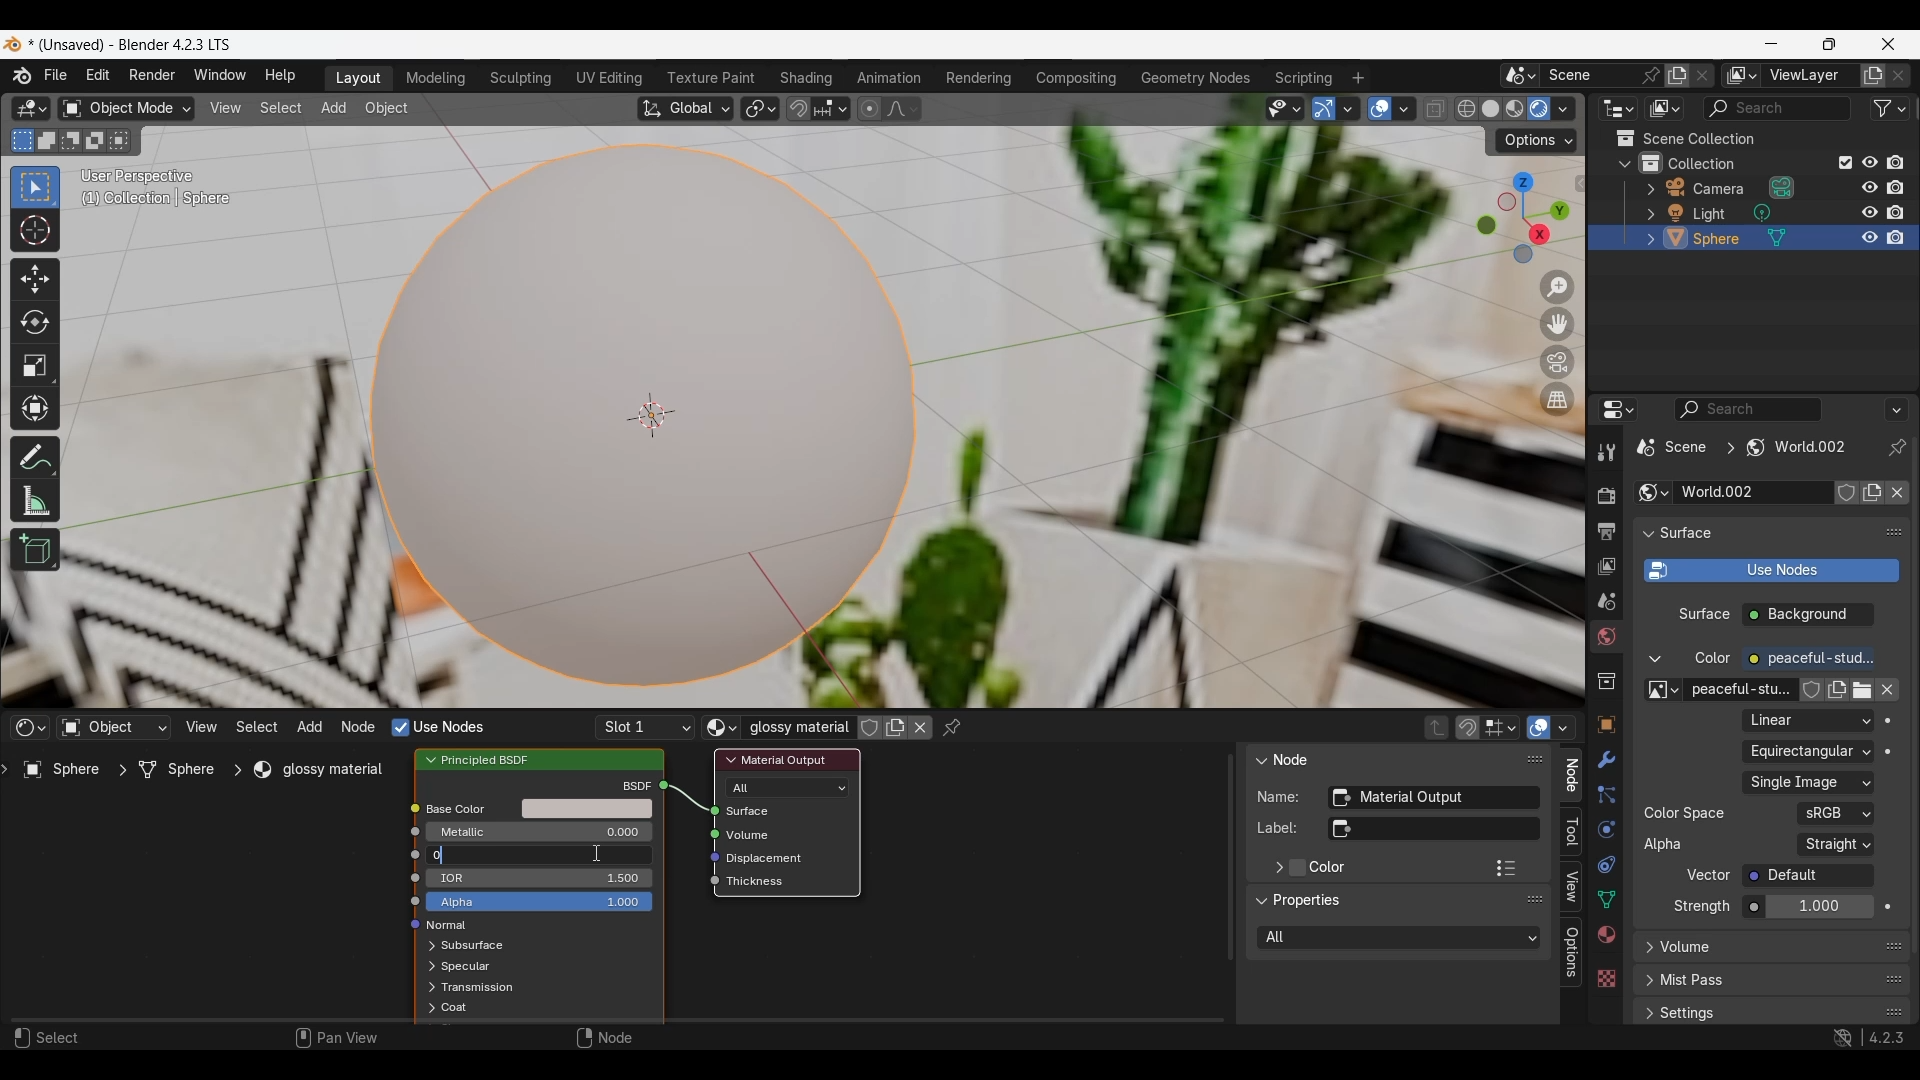 The image size is (1920, 1080). What do you see at coordinates (1867, 237) in the screenshot?
I see `respectively hide in viewport` at bounding box center [1867, 237].